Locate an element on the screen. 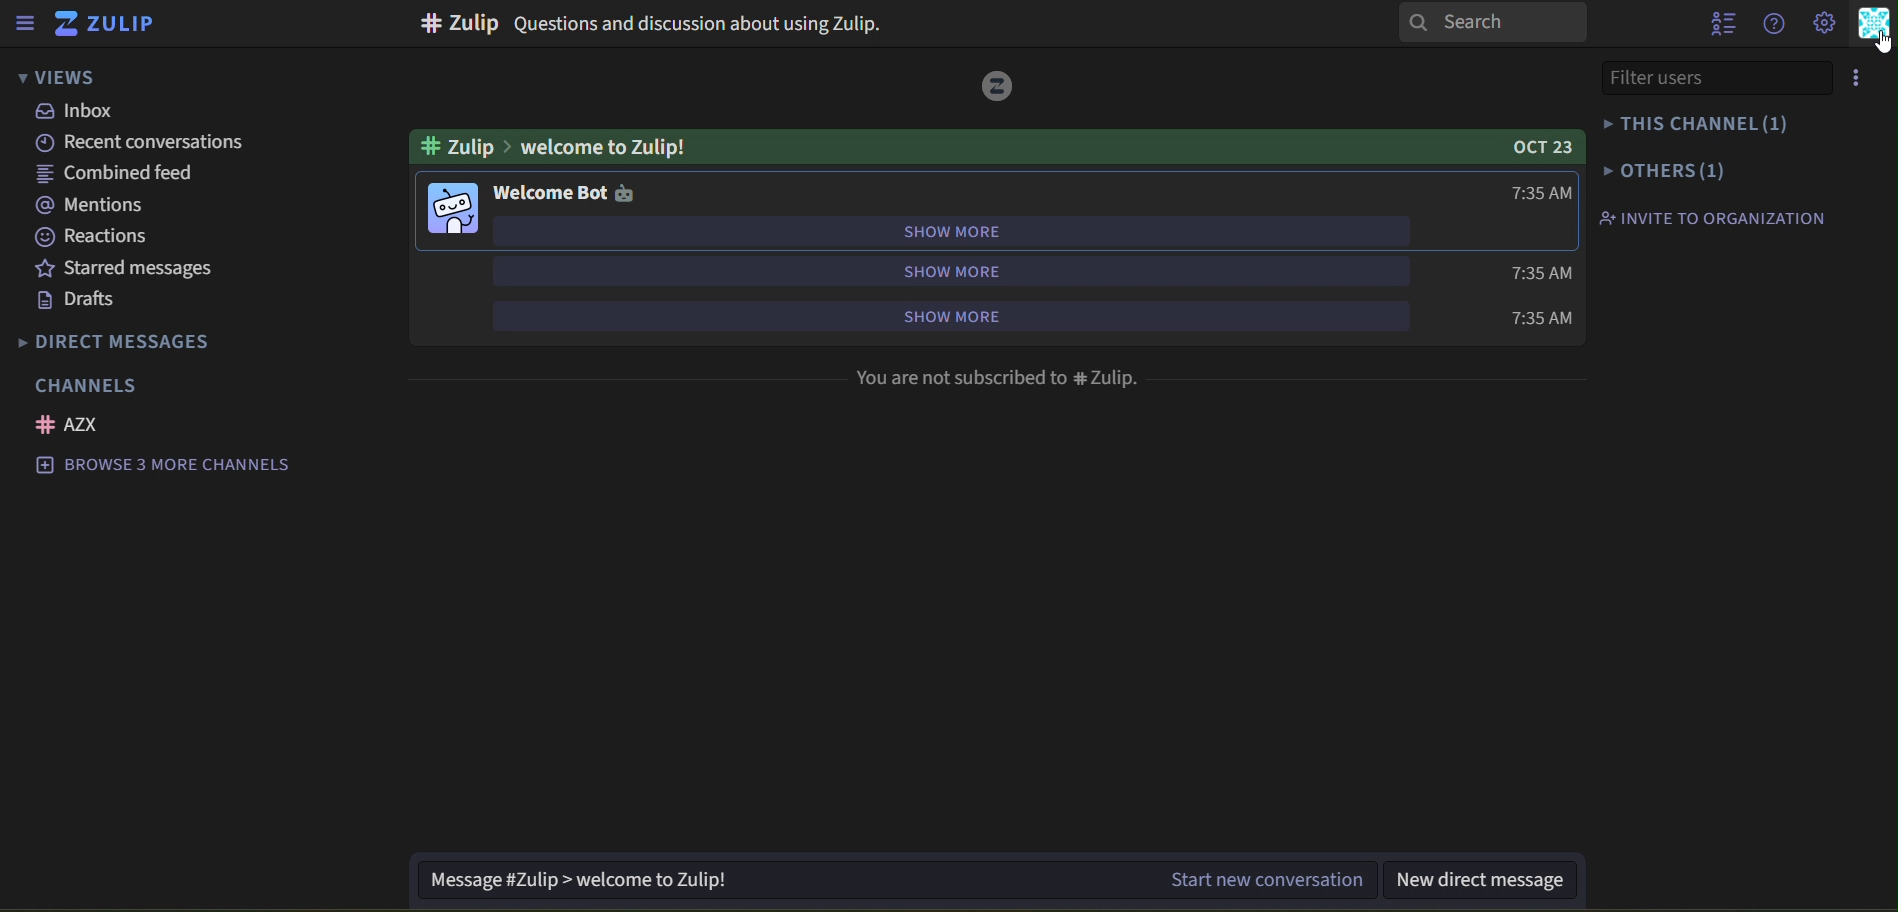  You are not subscribed to #Zulip is located at coordinates (999, 380).